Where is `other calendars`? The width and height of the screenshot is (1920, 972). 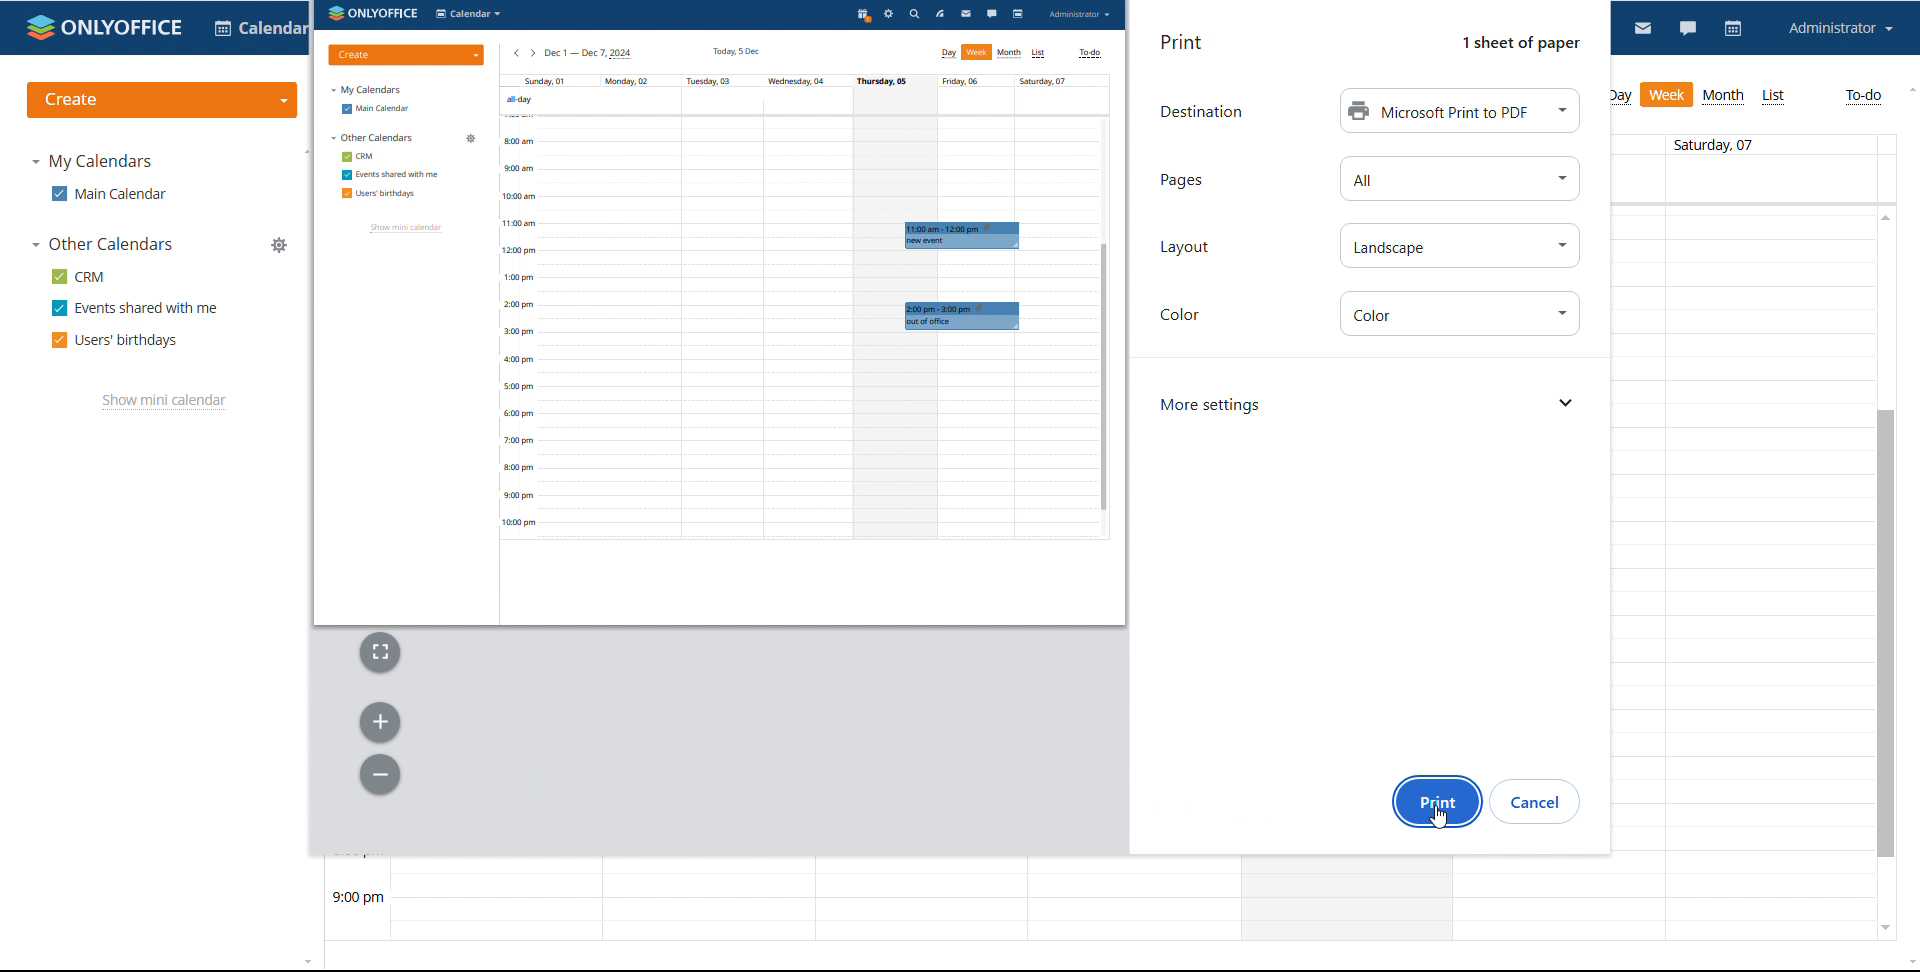 other calendars is located at coordinates (102, 244).